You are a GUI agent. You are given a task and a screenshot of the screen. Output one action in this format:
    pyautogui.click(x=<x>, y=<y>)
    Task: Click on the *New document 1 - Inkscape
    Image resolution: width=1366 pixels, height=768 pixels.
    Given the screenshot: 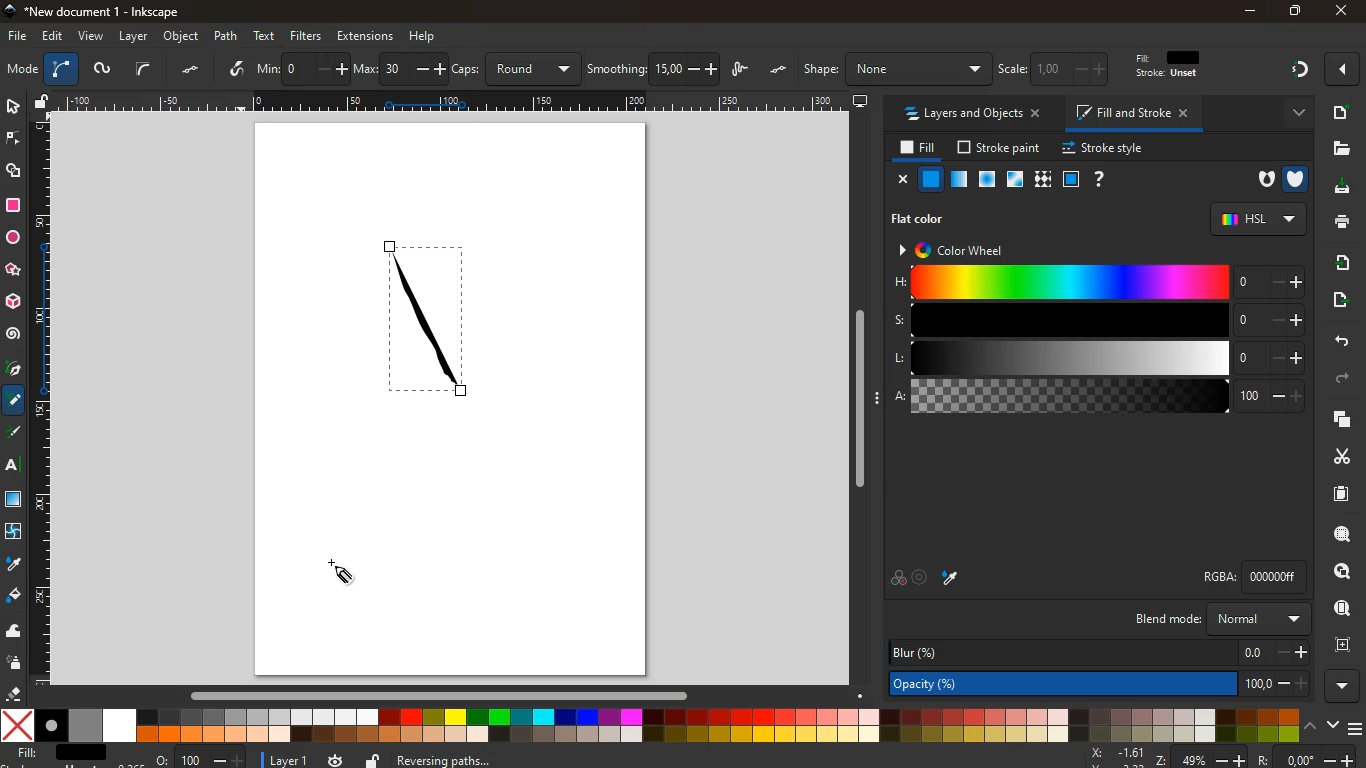 What is the action you would take?
    pyautogui.click(x=90, y=12)
    